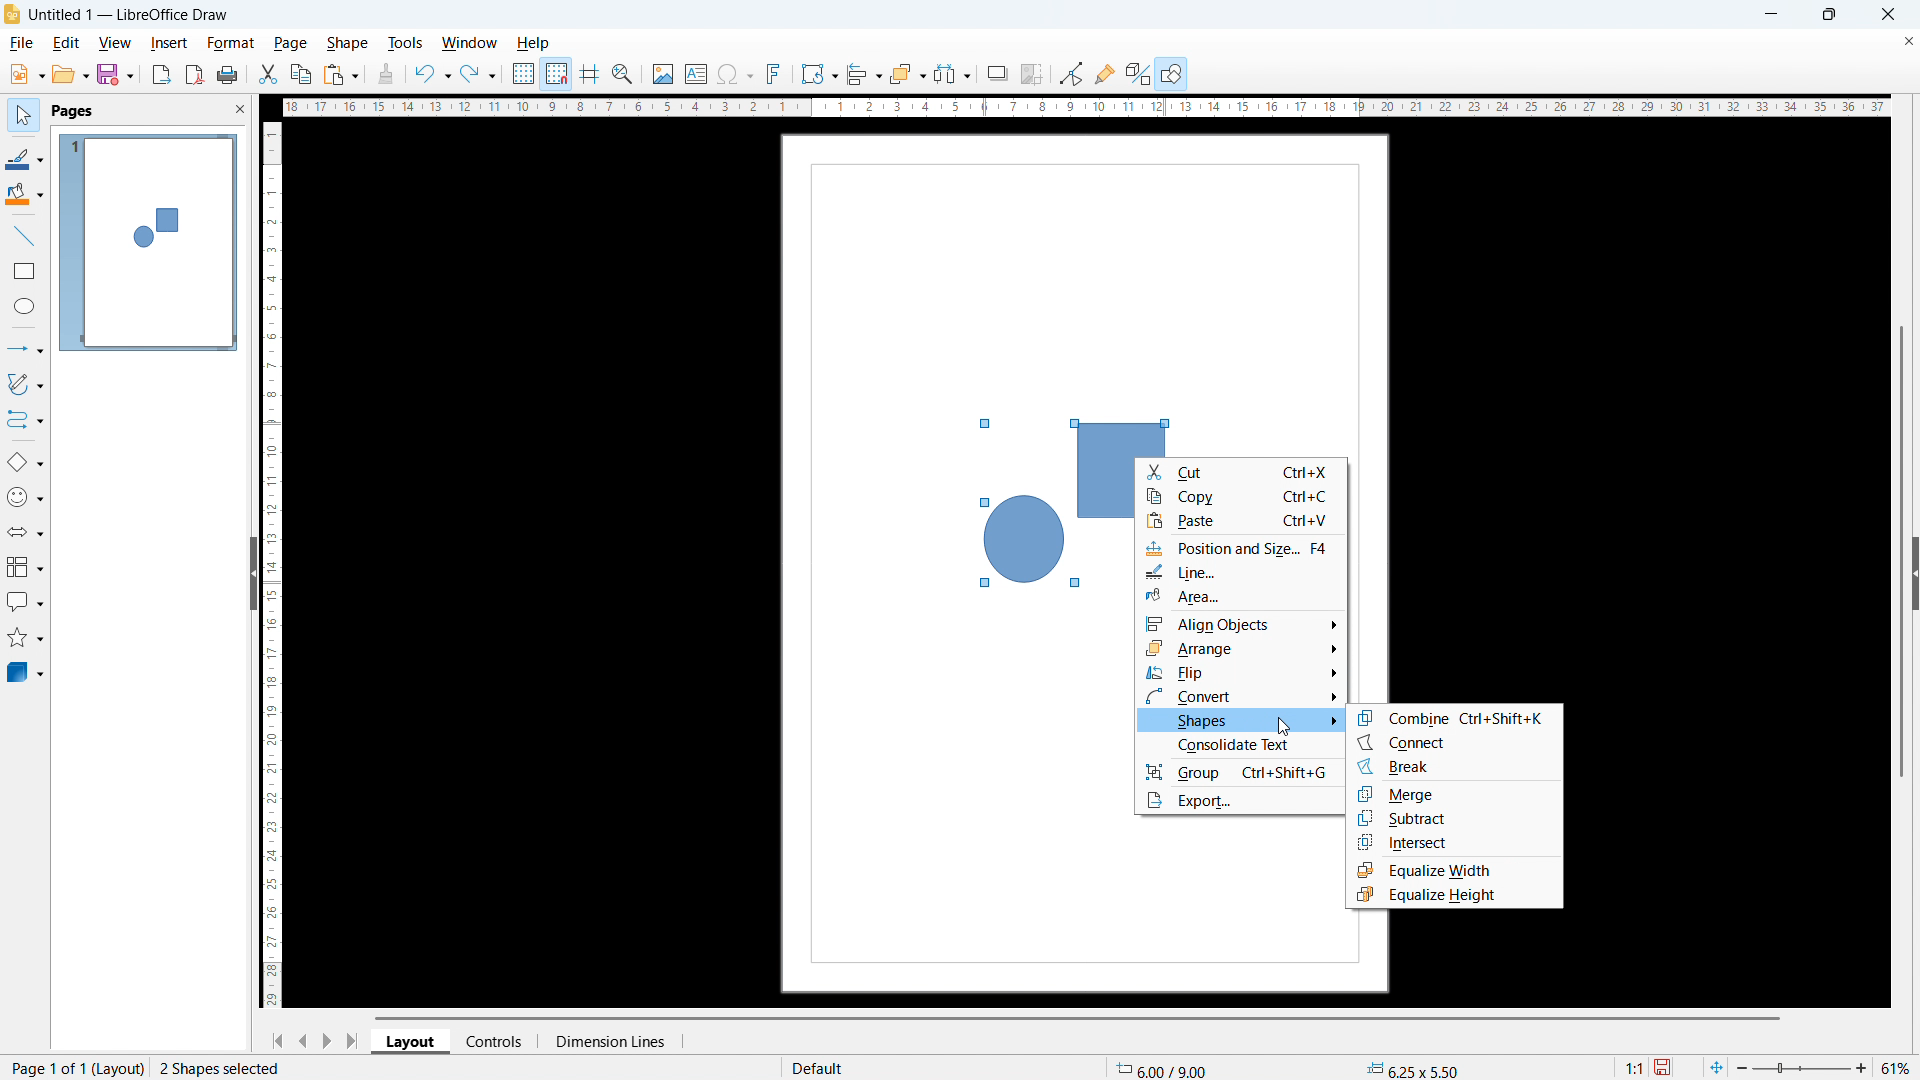  What do you see at coordinates (26, 462) in the screenshot?
I see `basic shapes` at bounding box center [26, 462].